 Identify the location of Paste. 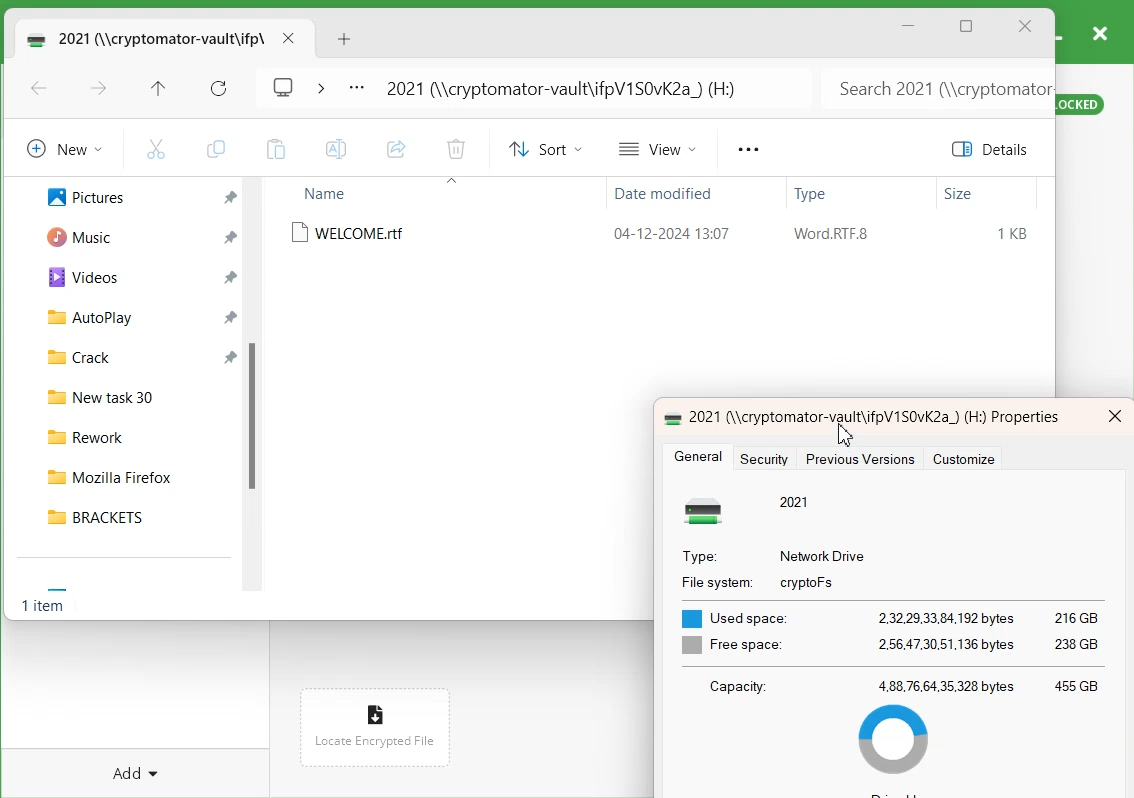
(275, 149).